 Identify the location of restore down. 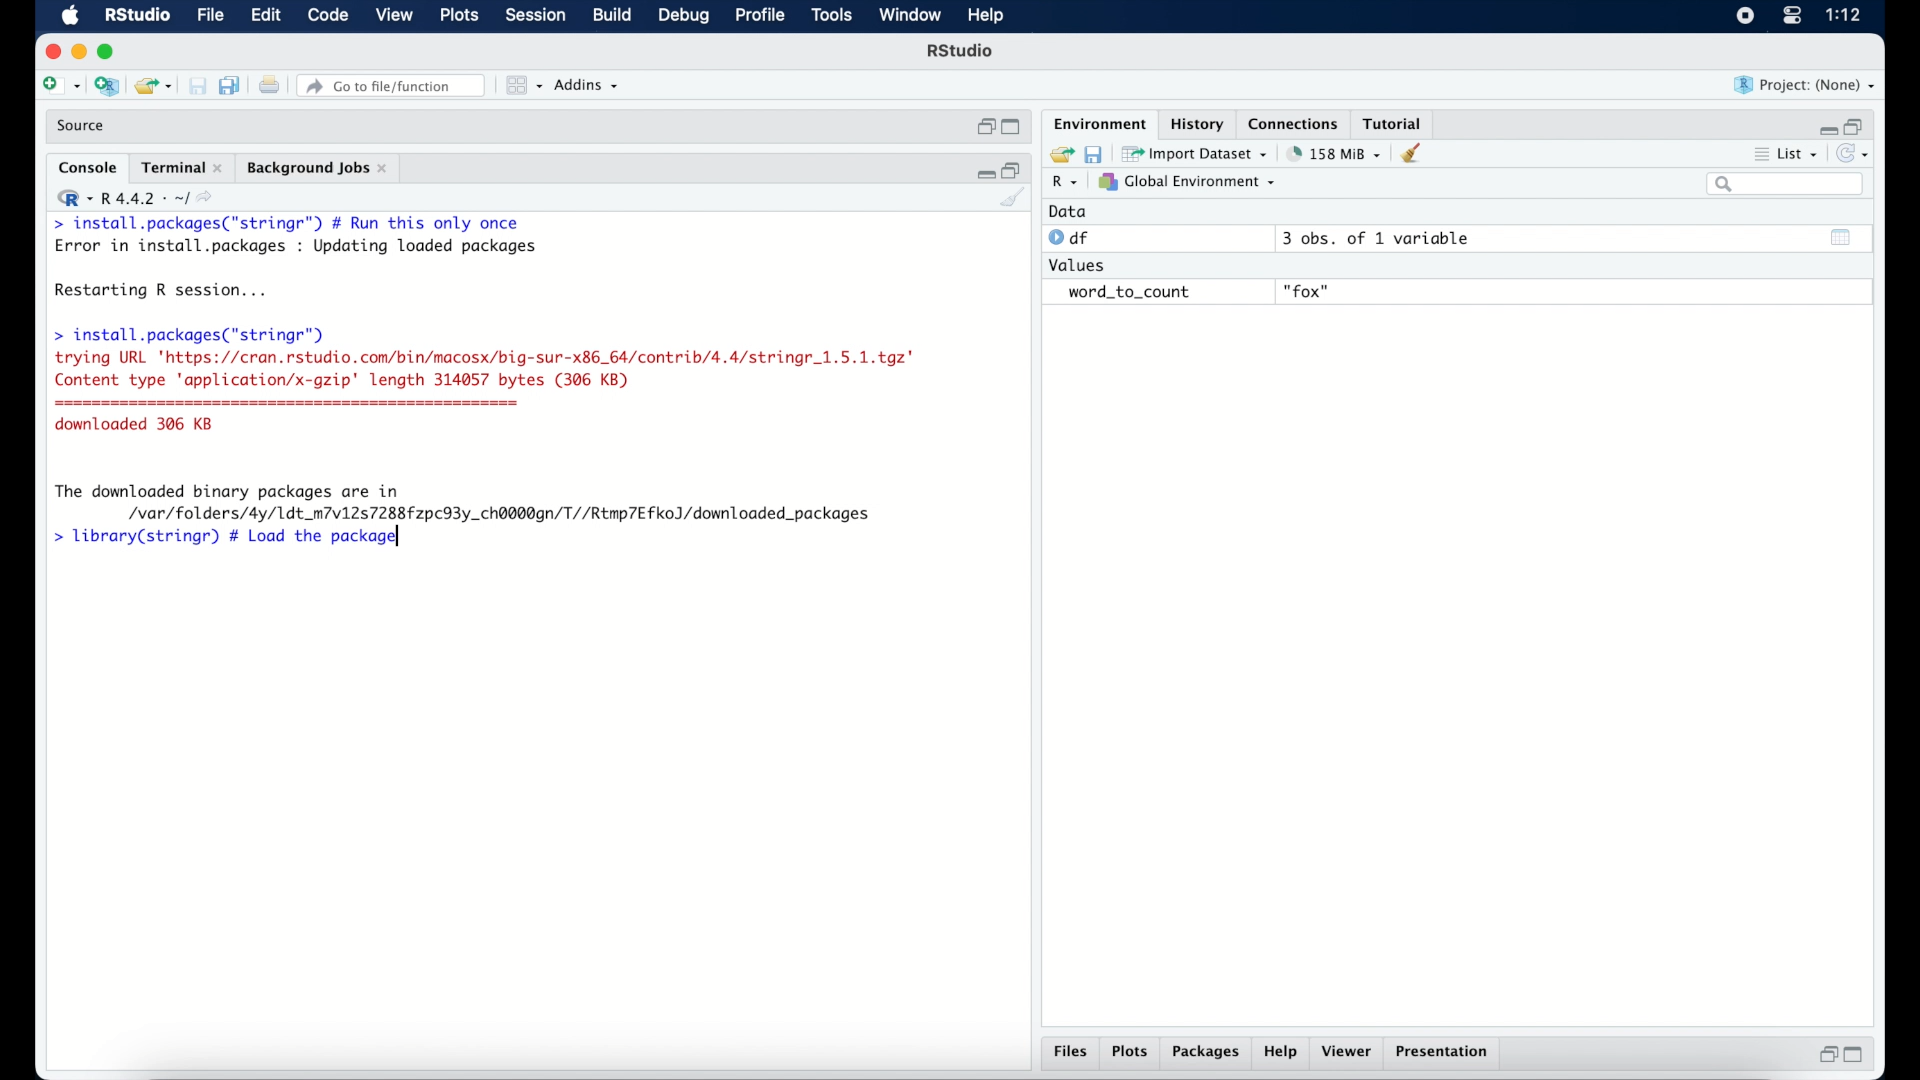
(984, 127).